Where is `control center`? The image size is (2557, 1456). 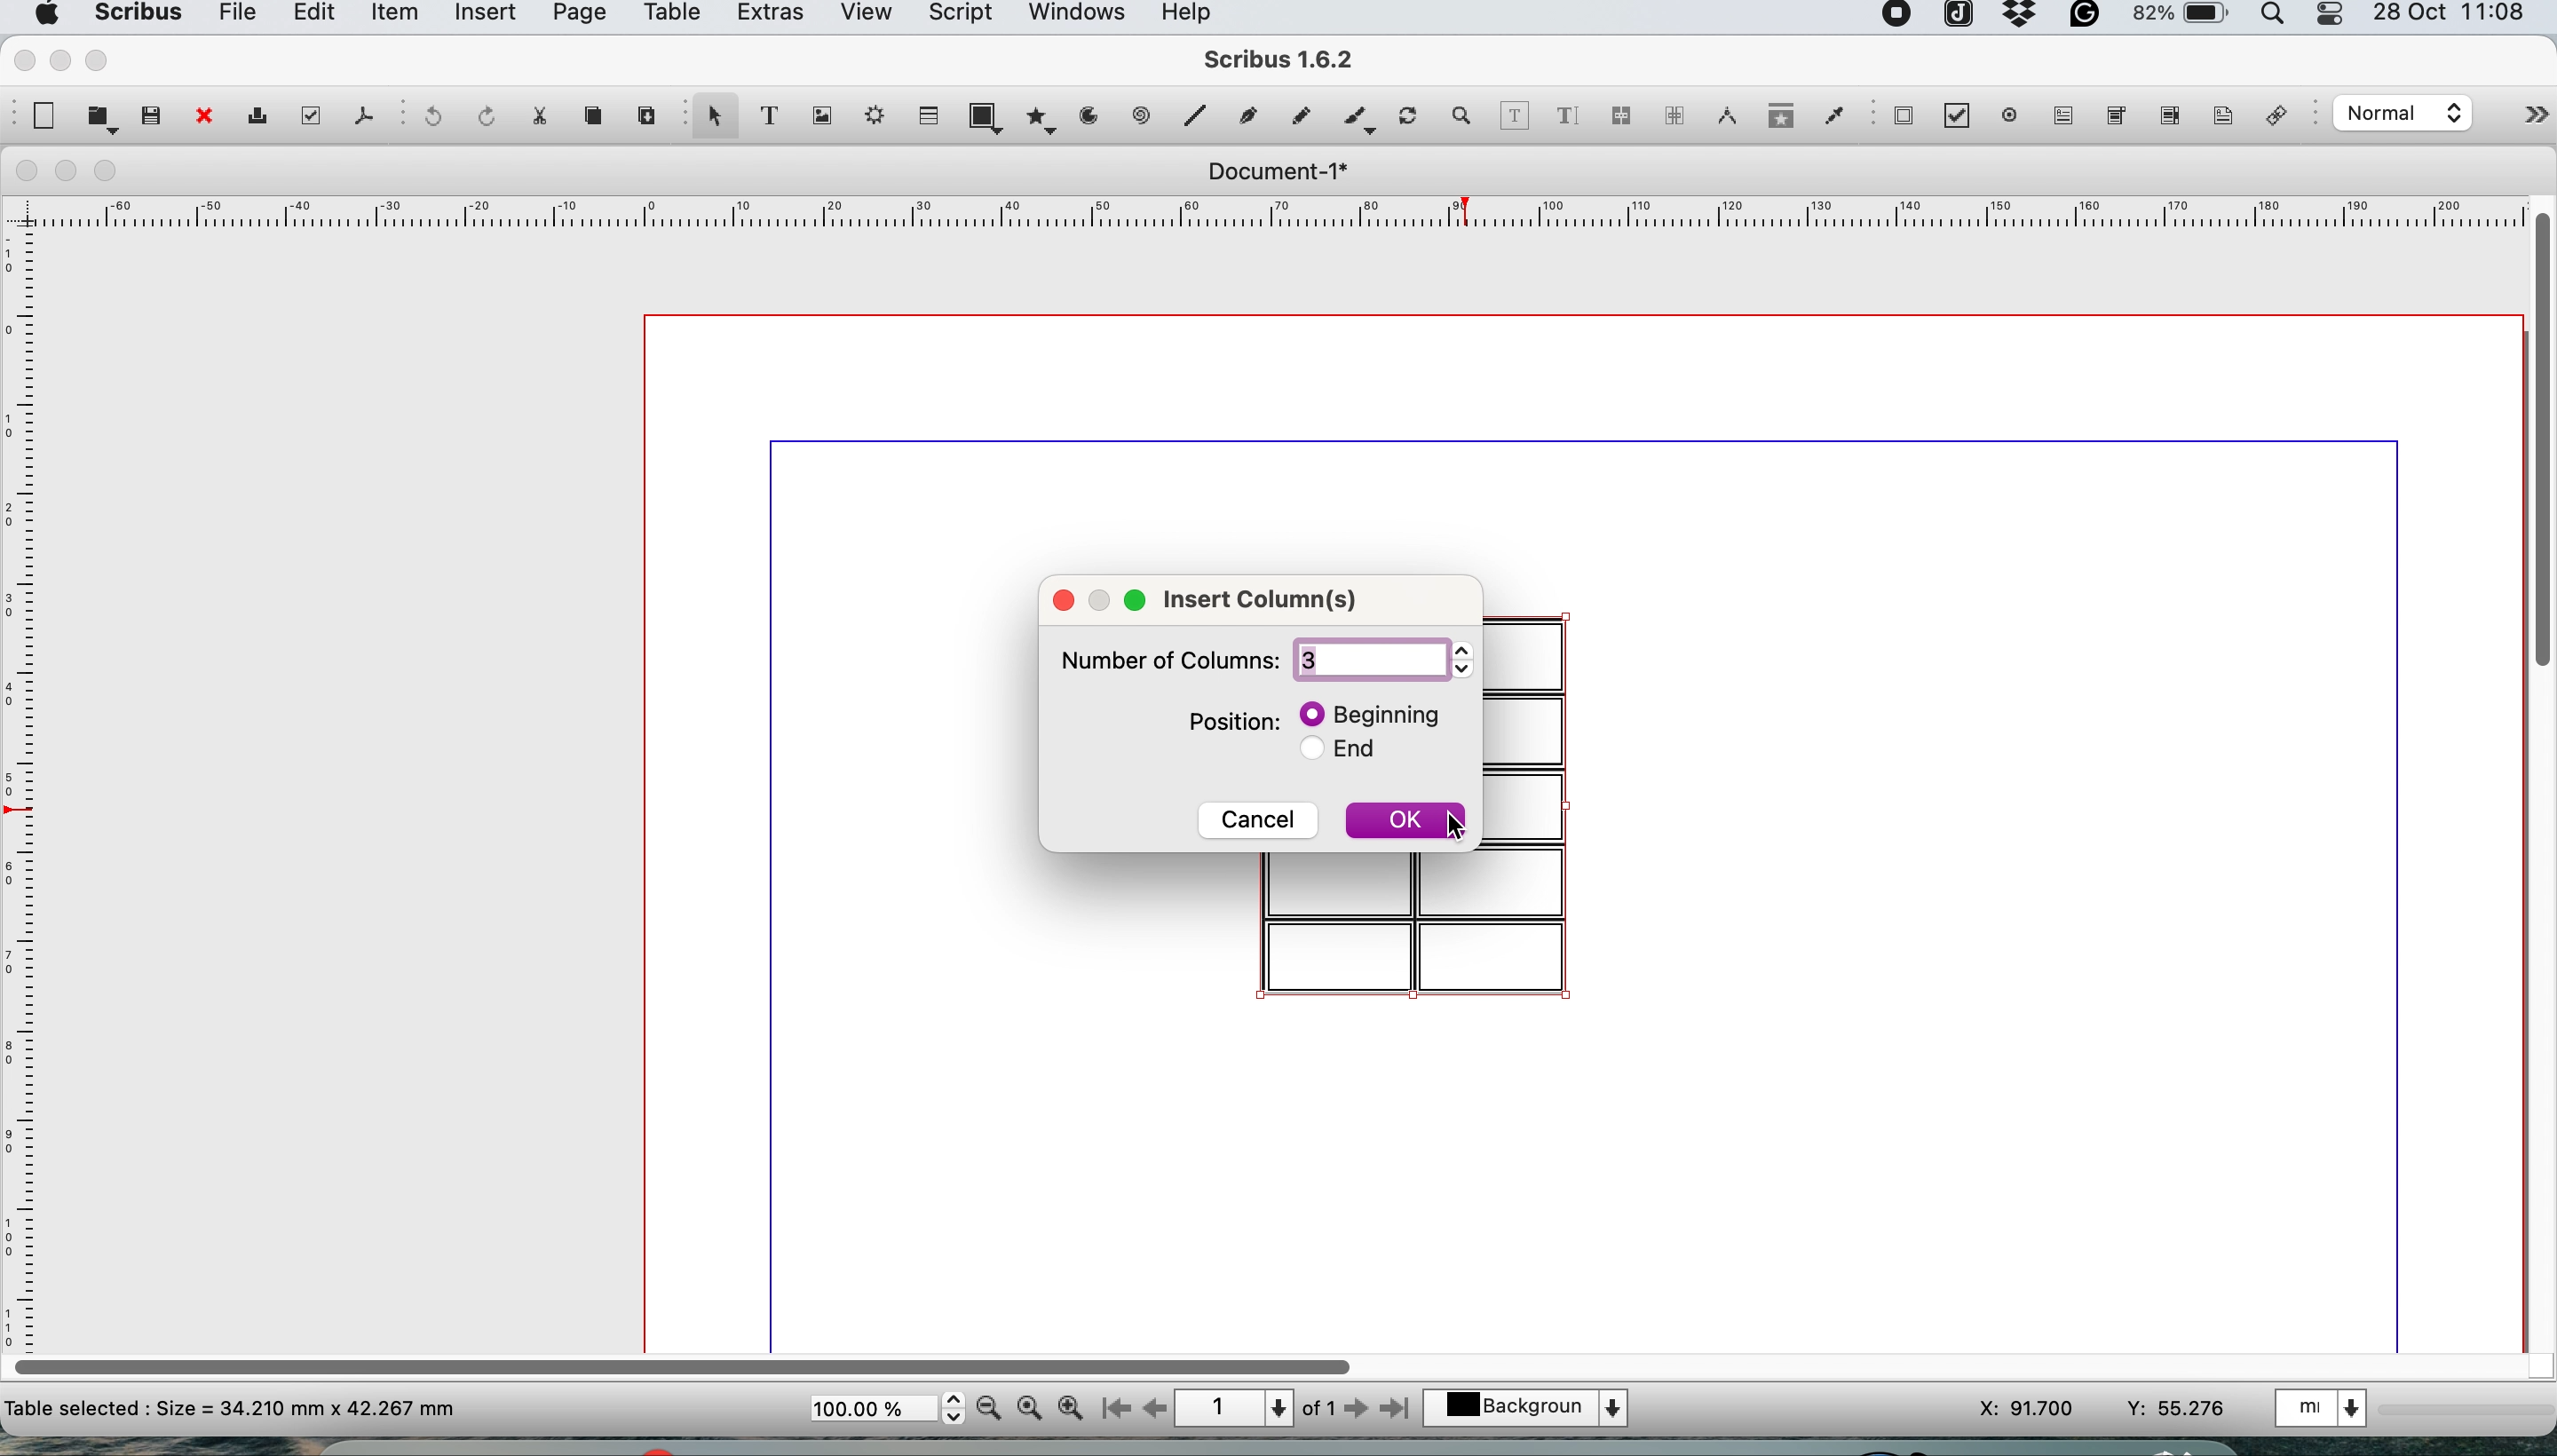
control center is located at coordinates (2333, 16).